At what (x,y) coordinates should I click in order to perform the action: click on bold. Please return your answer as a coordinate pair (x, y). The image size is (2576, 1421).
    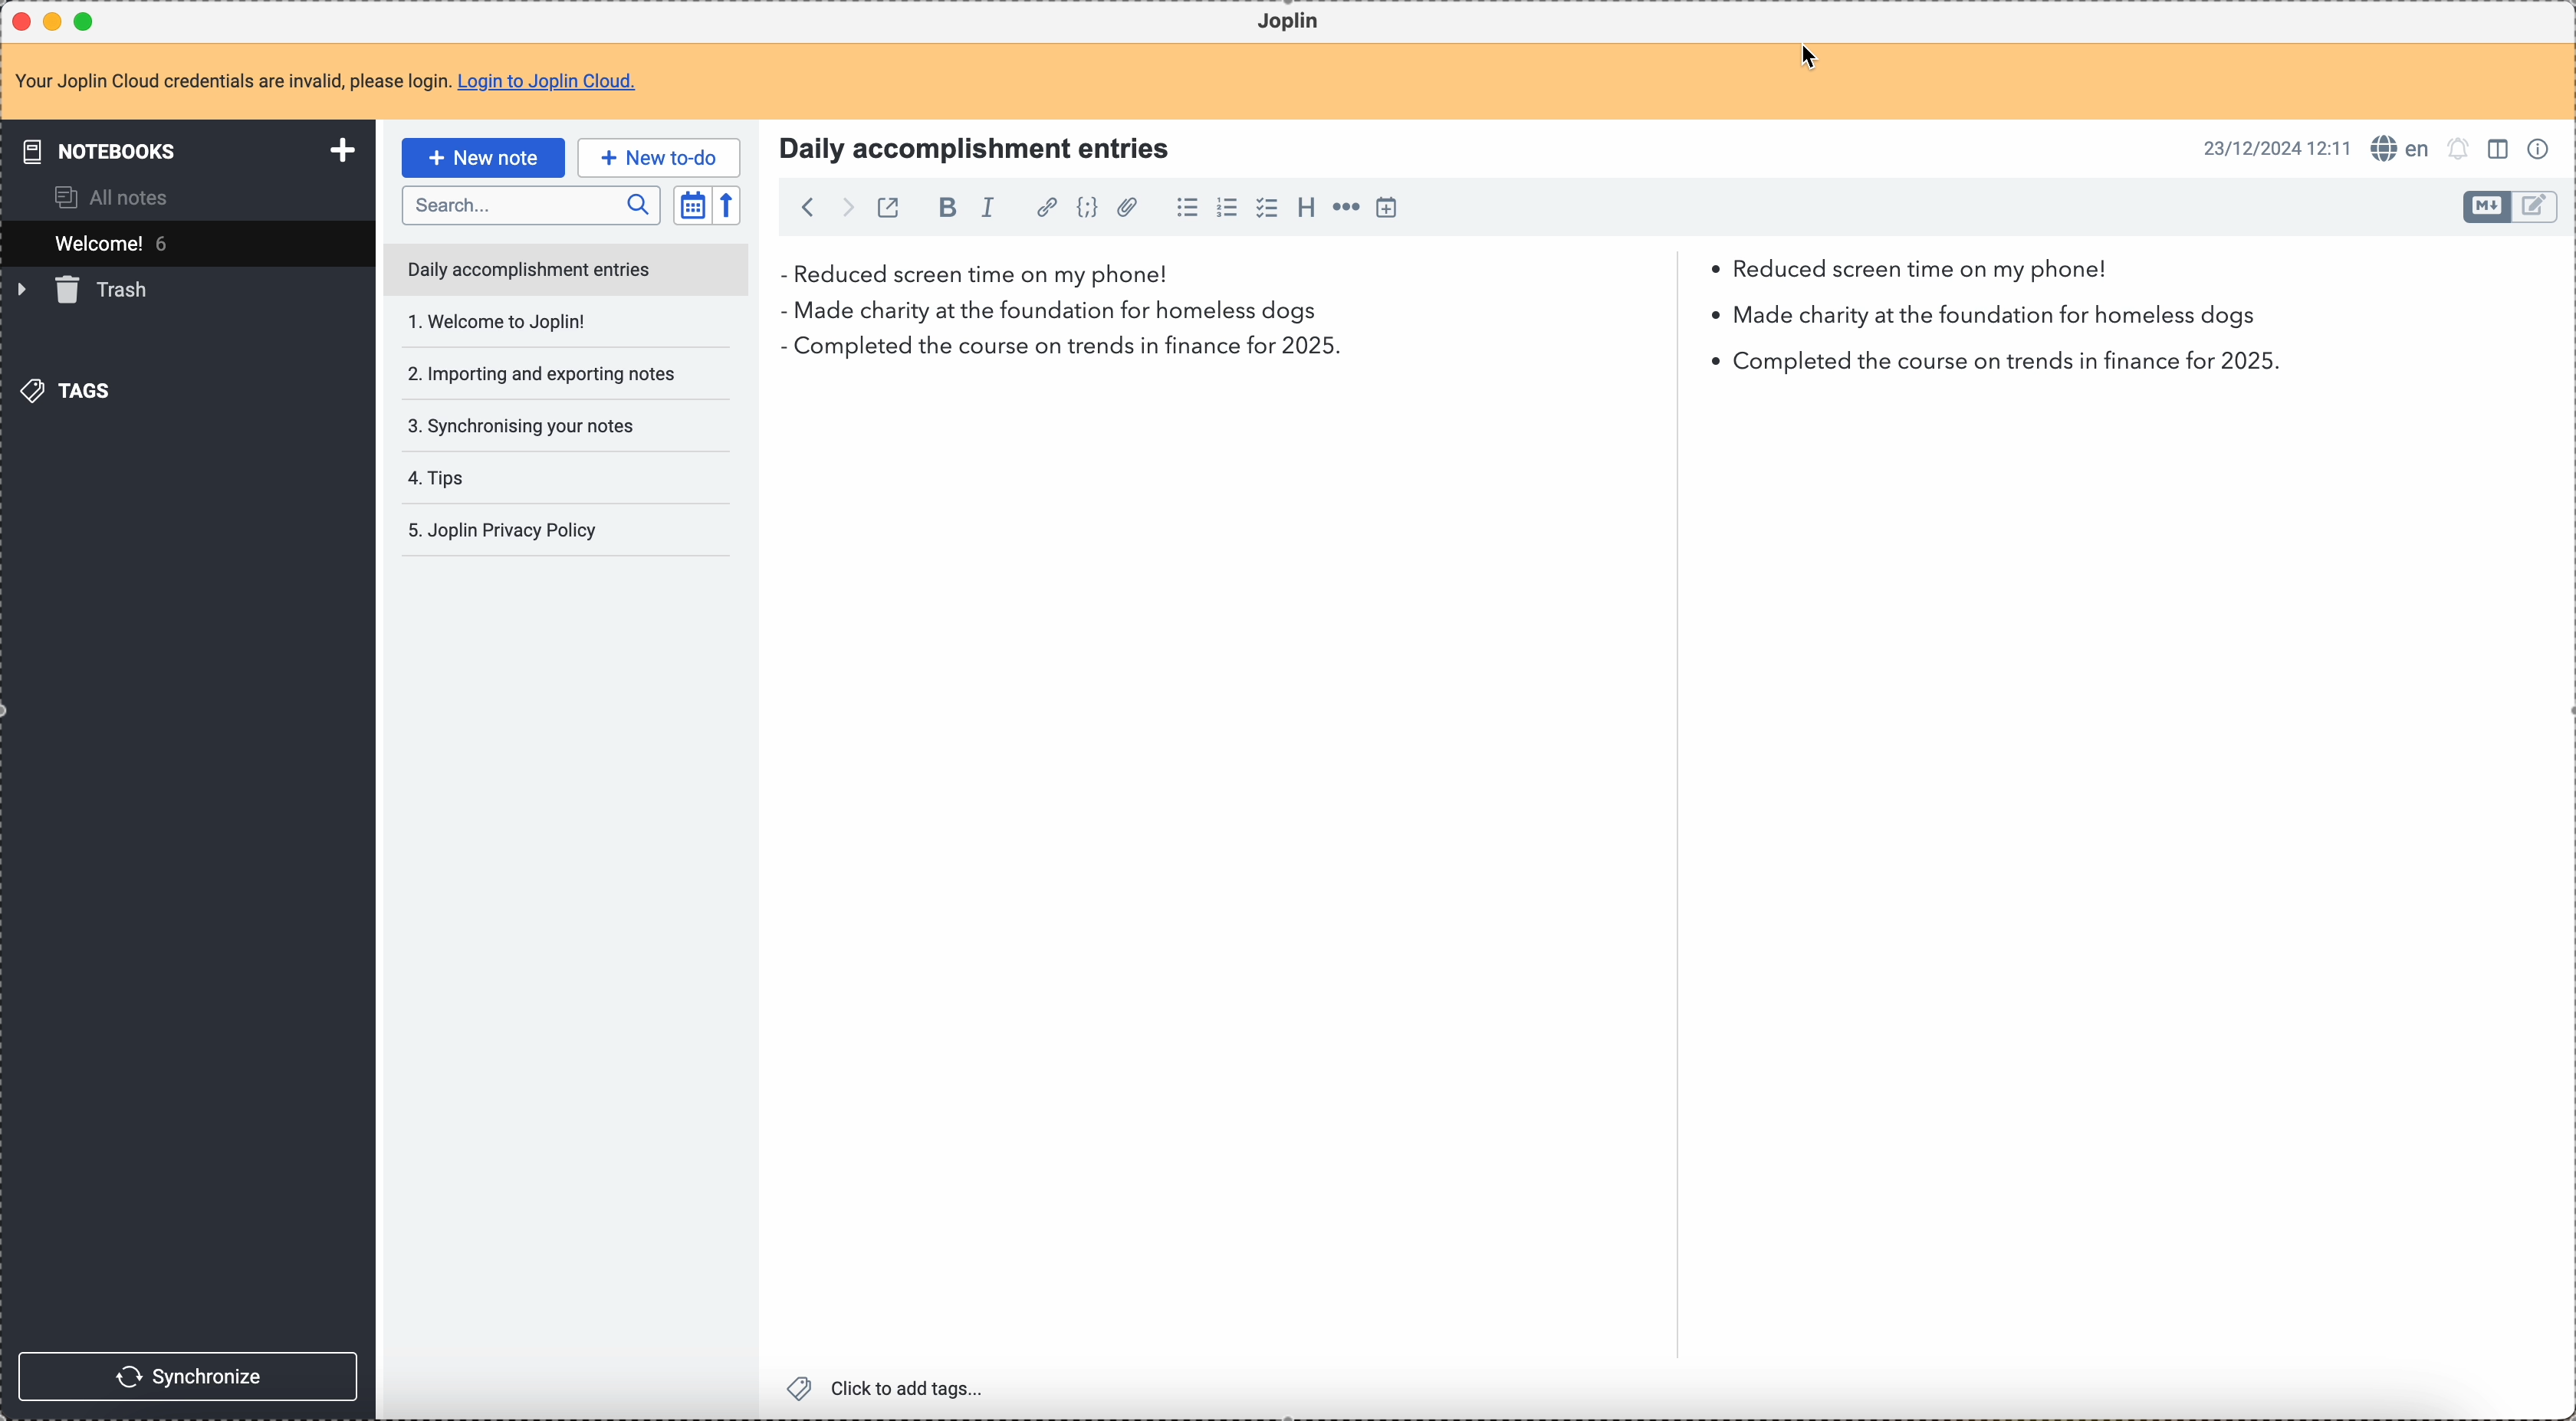
    Looking at the image, I should click on (942, 209).